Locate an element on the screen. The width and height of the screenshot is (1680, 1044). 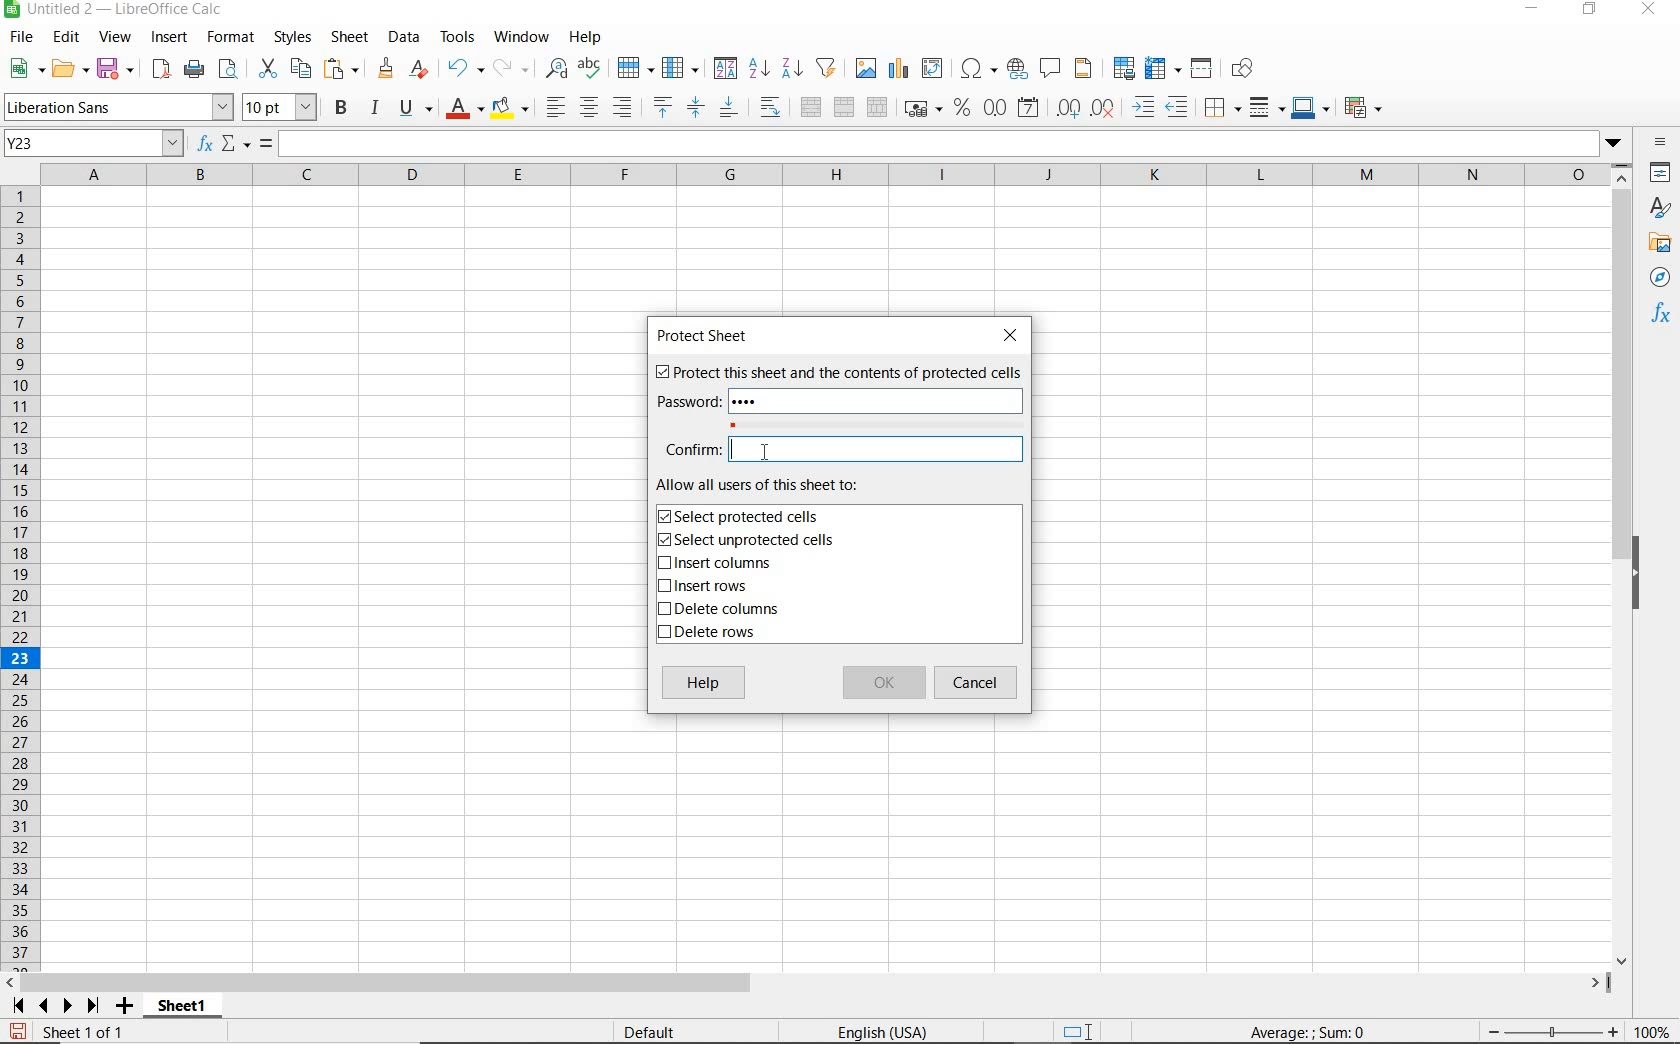
SHEET is located at coordinates (348, 39).